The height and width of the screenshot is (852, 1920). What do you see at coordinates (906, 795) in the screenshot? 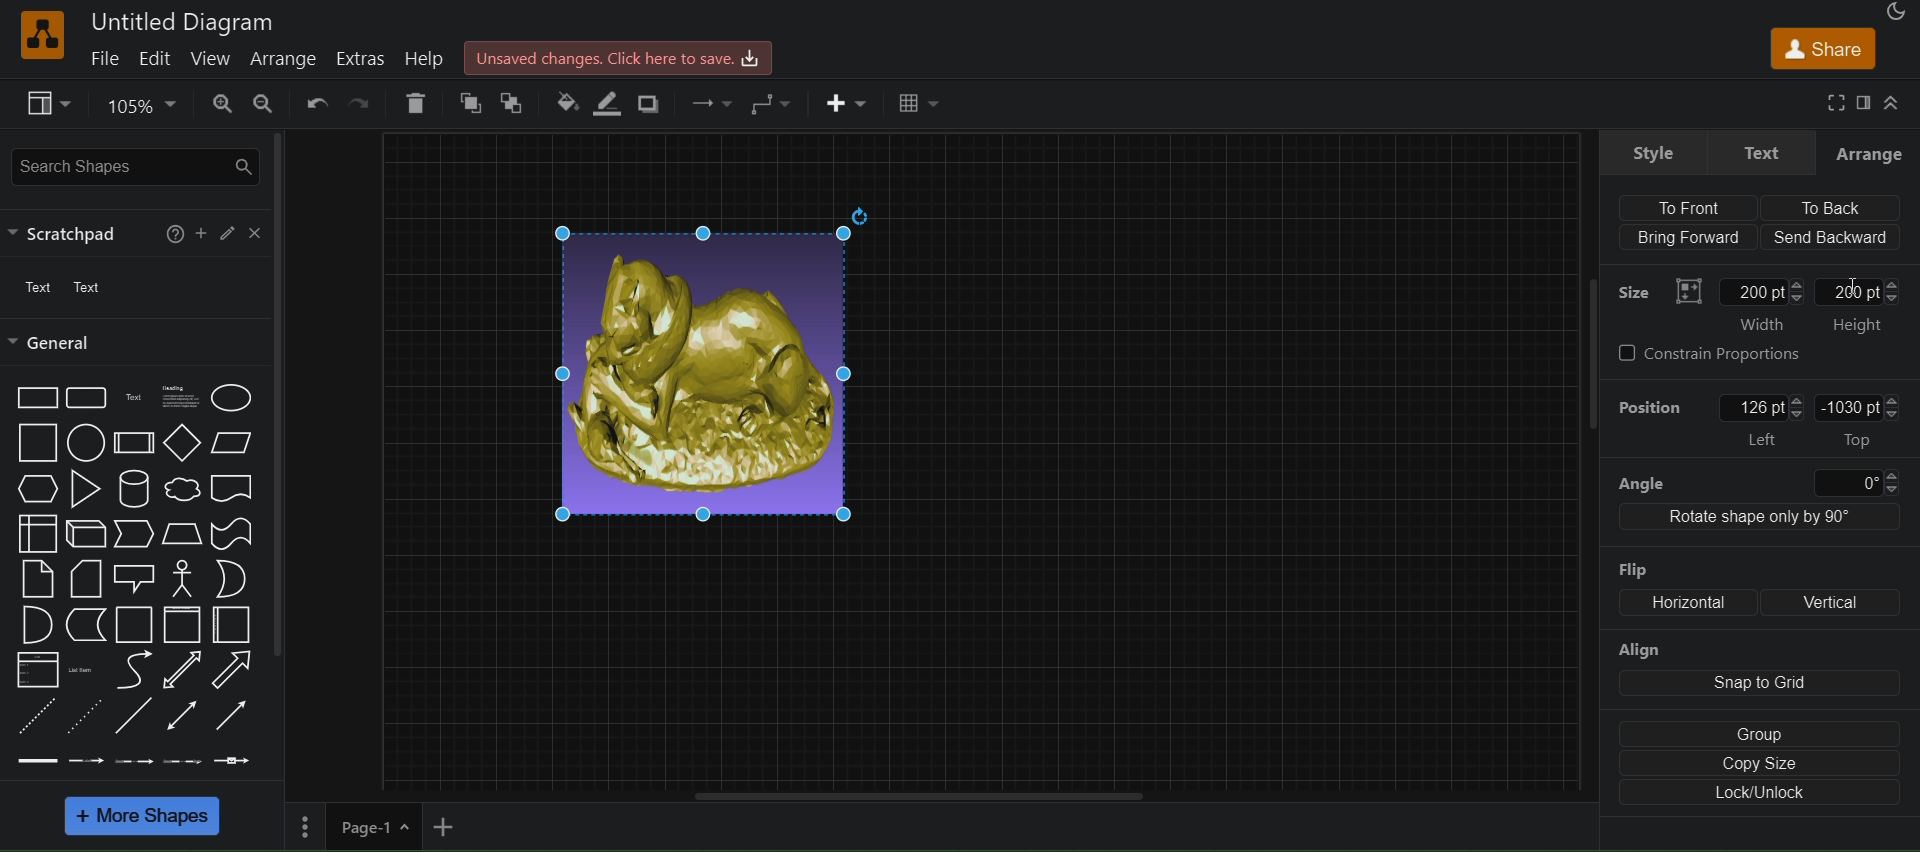
I see `horizontal scroll bar` at bounding box center [906, 795].